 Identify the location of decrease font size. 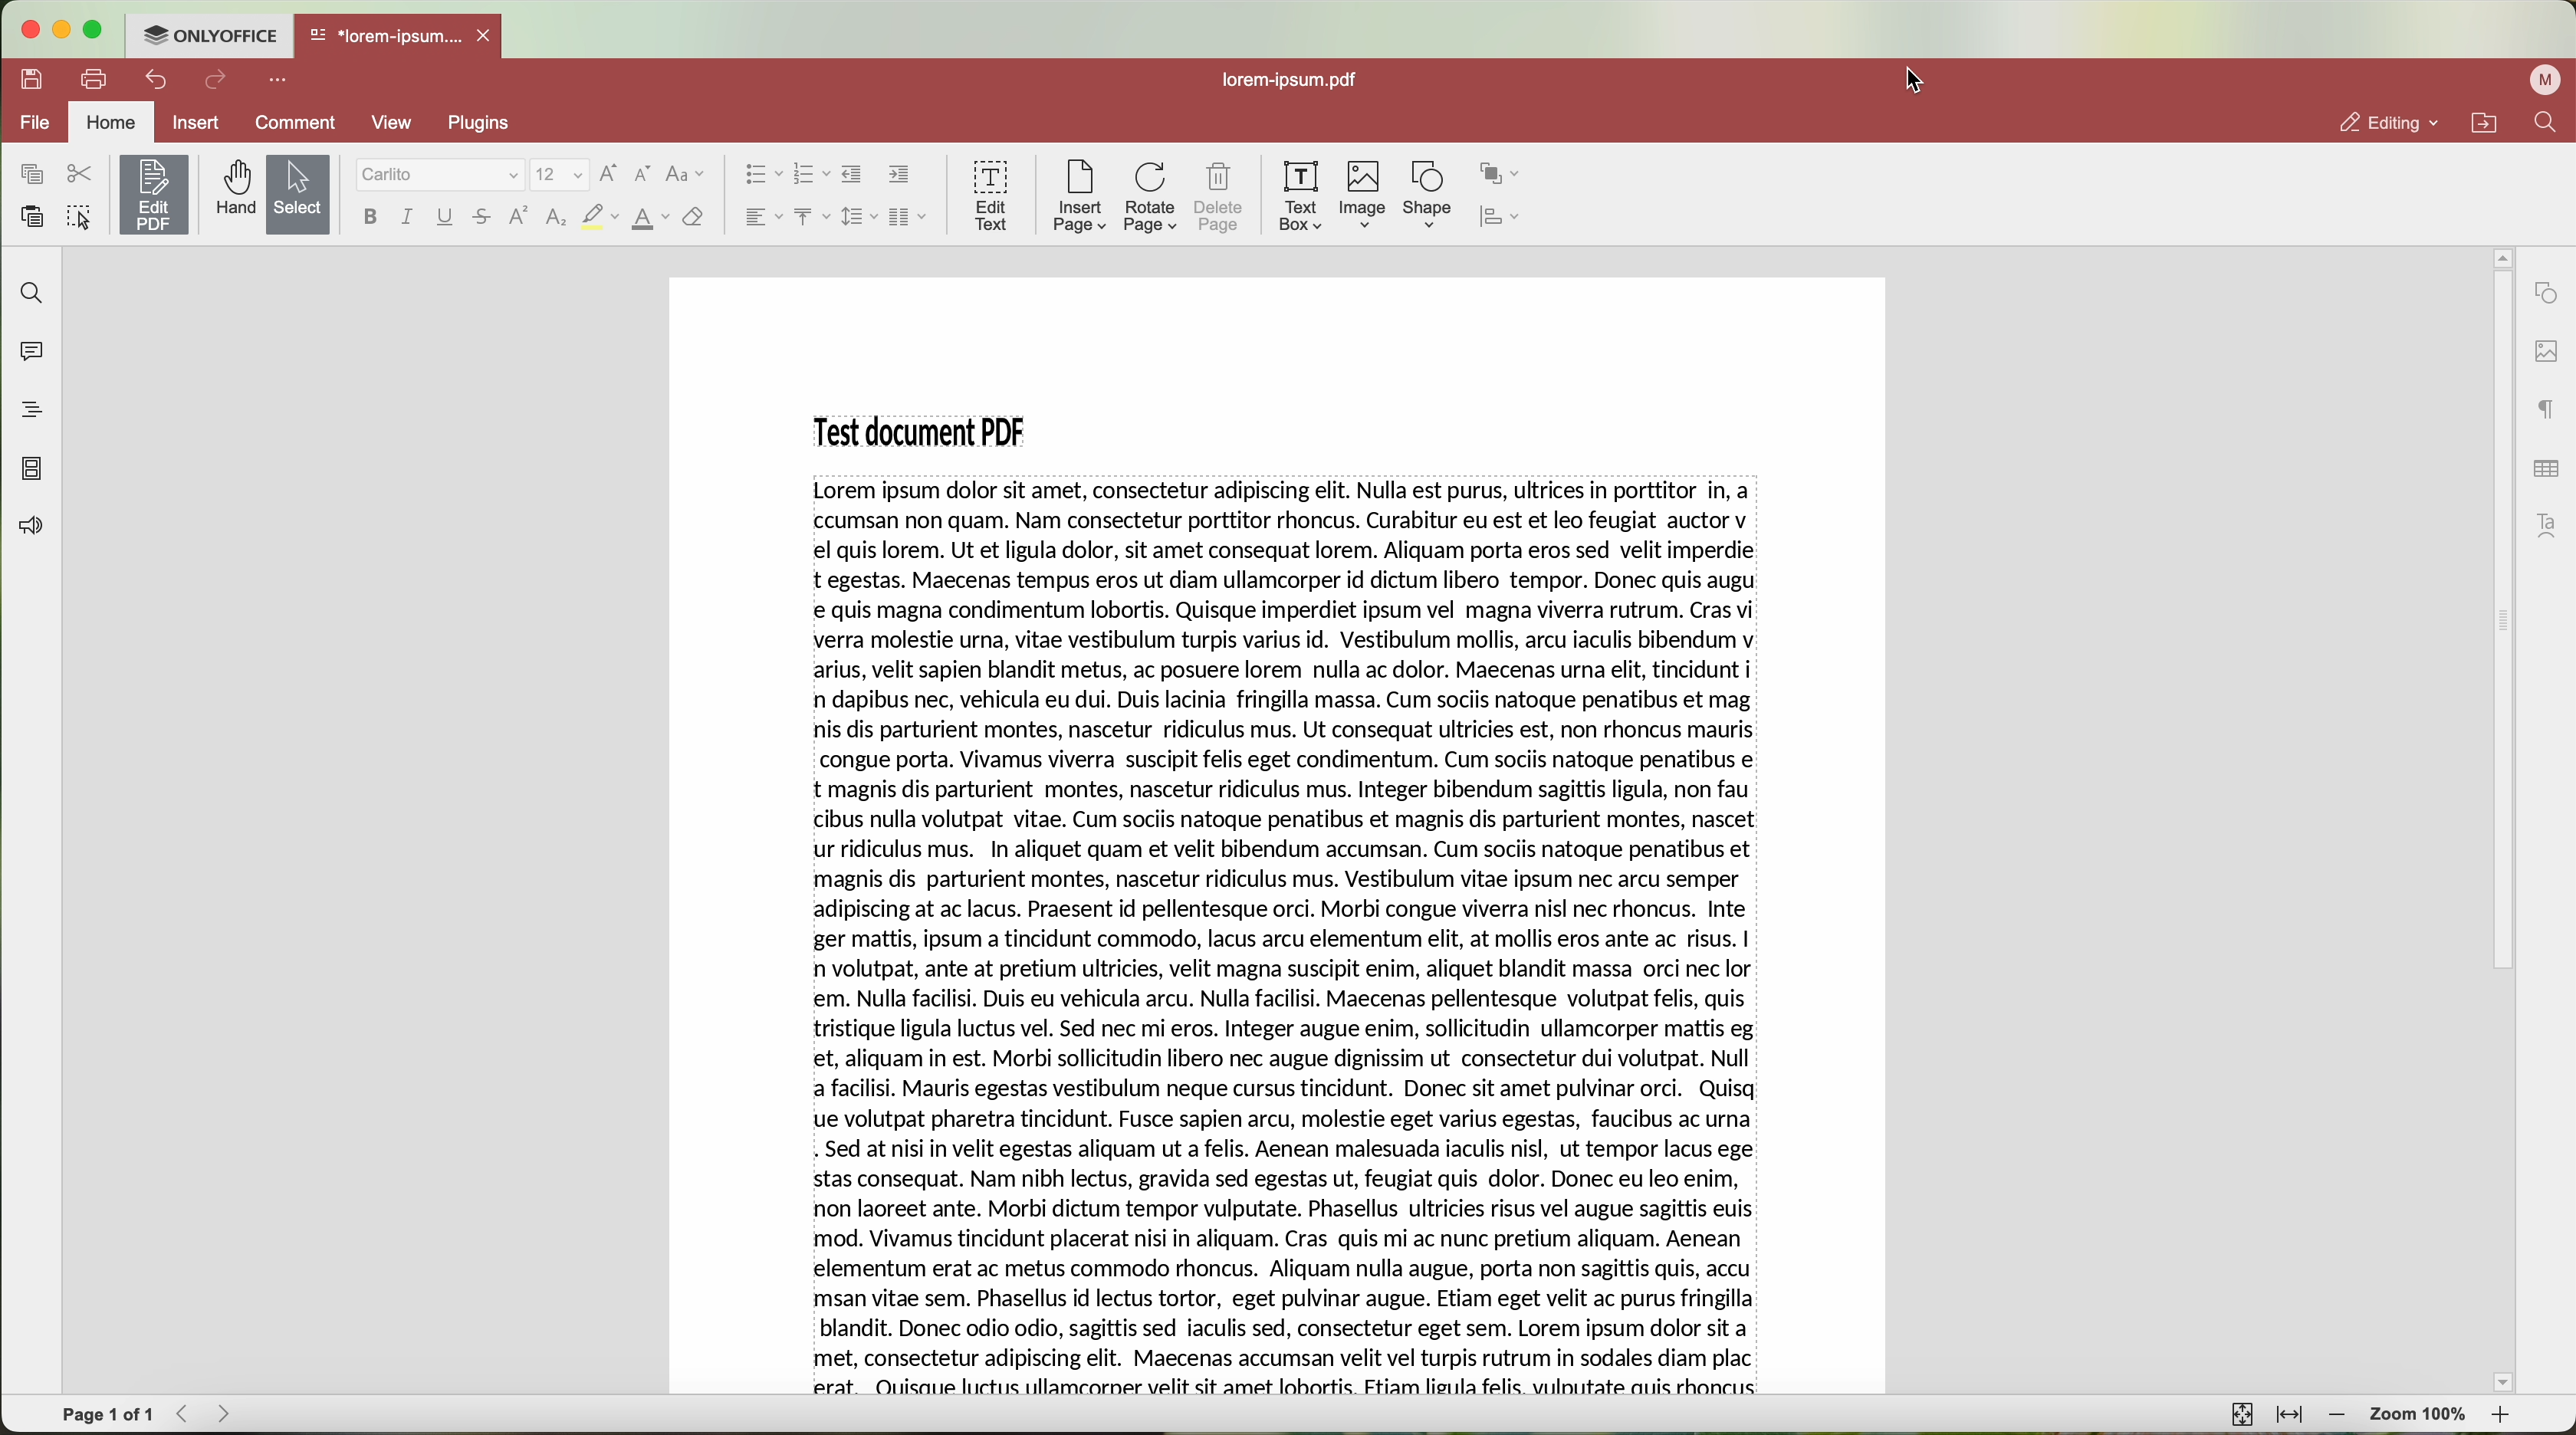
(646, 174).